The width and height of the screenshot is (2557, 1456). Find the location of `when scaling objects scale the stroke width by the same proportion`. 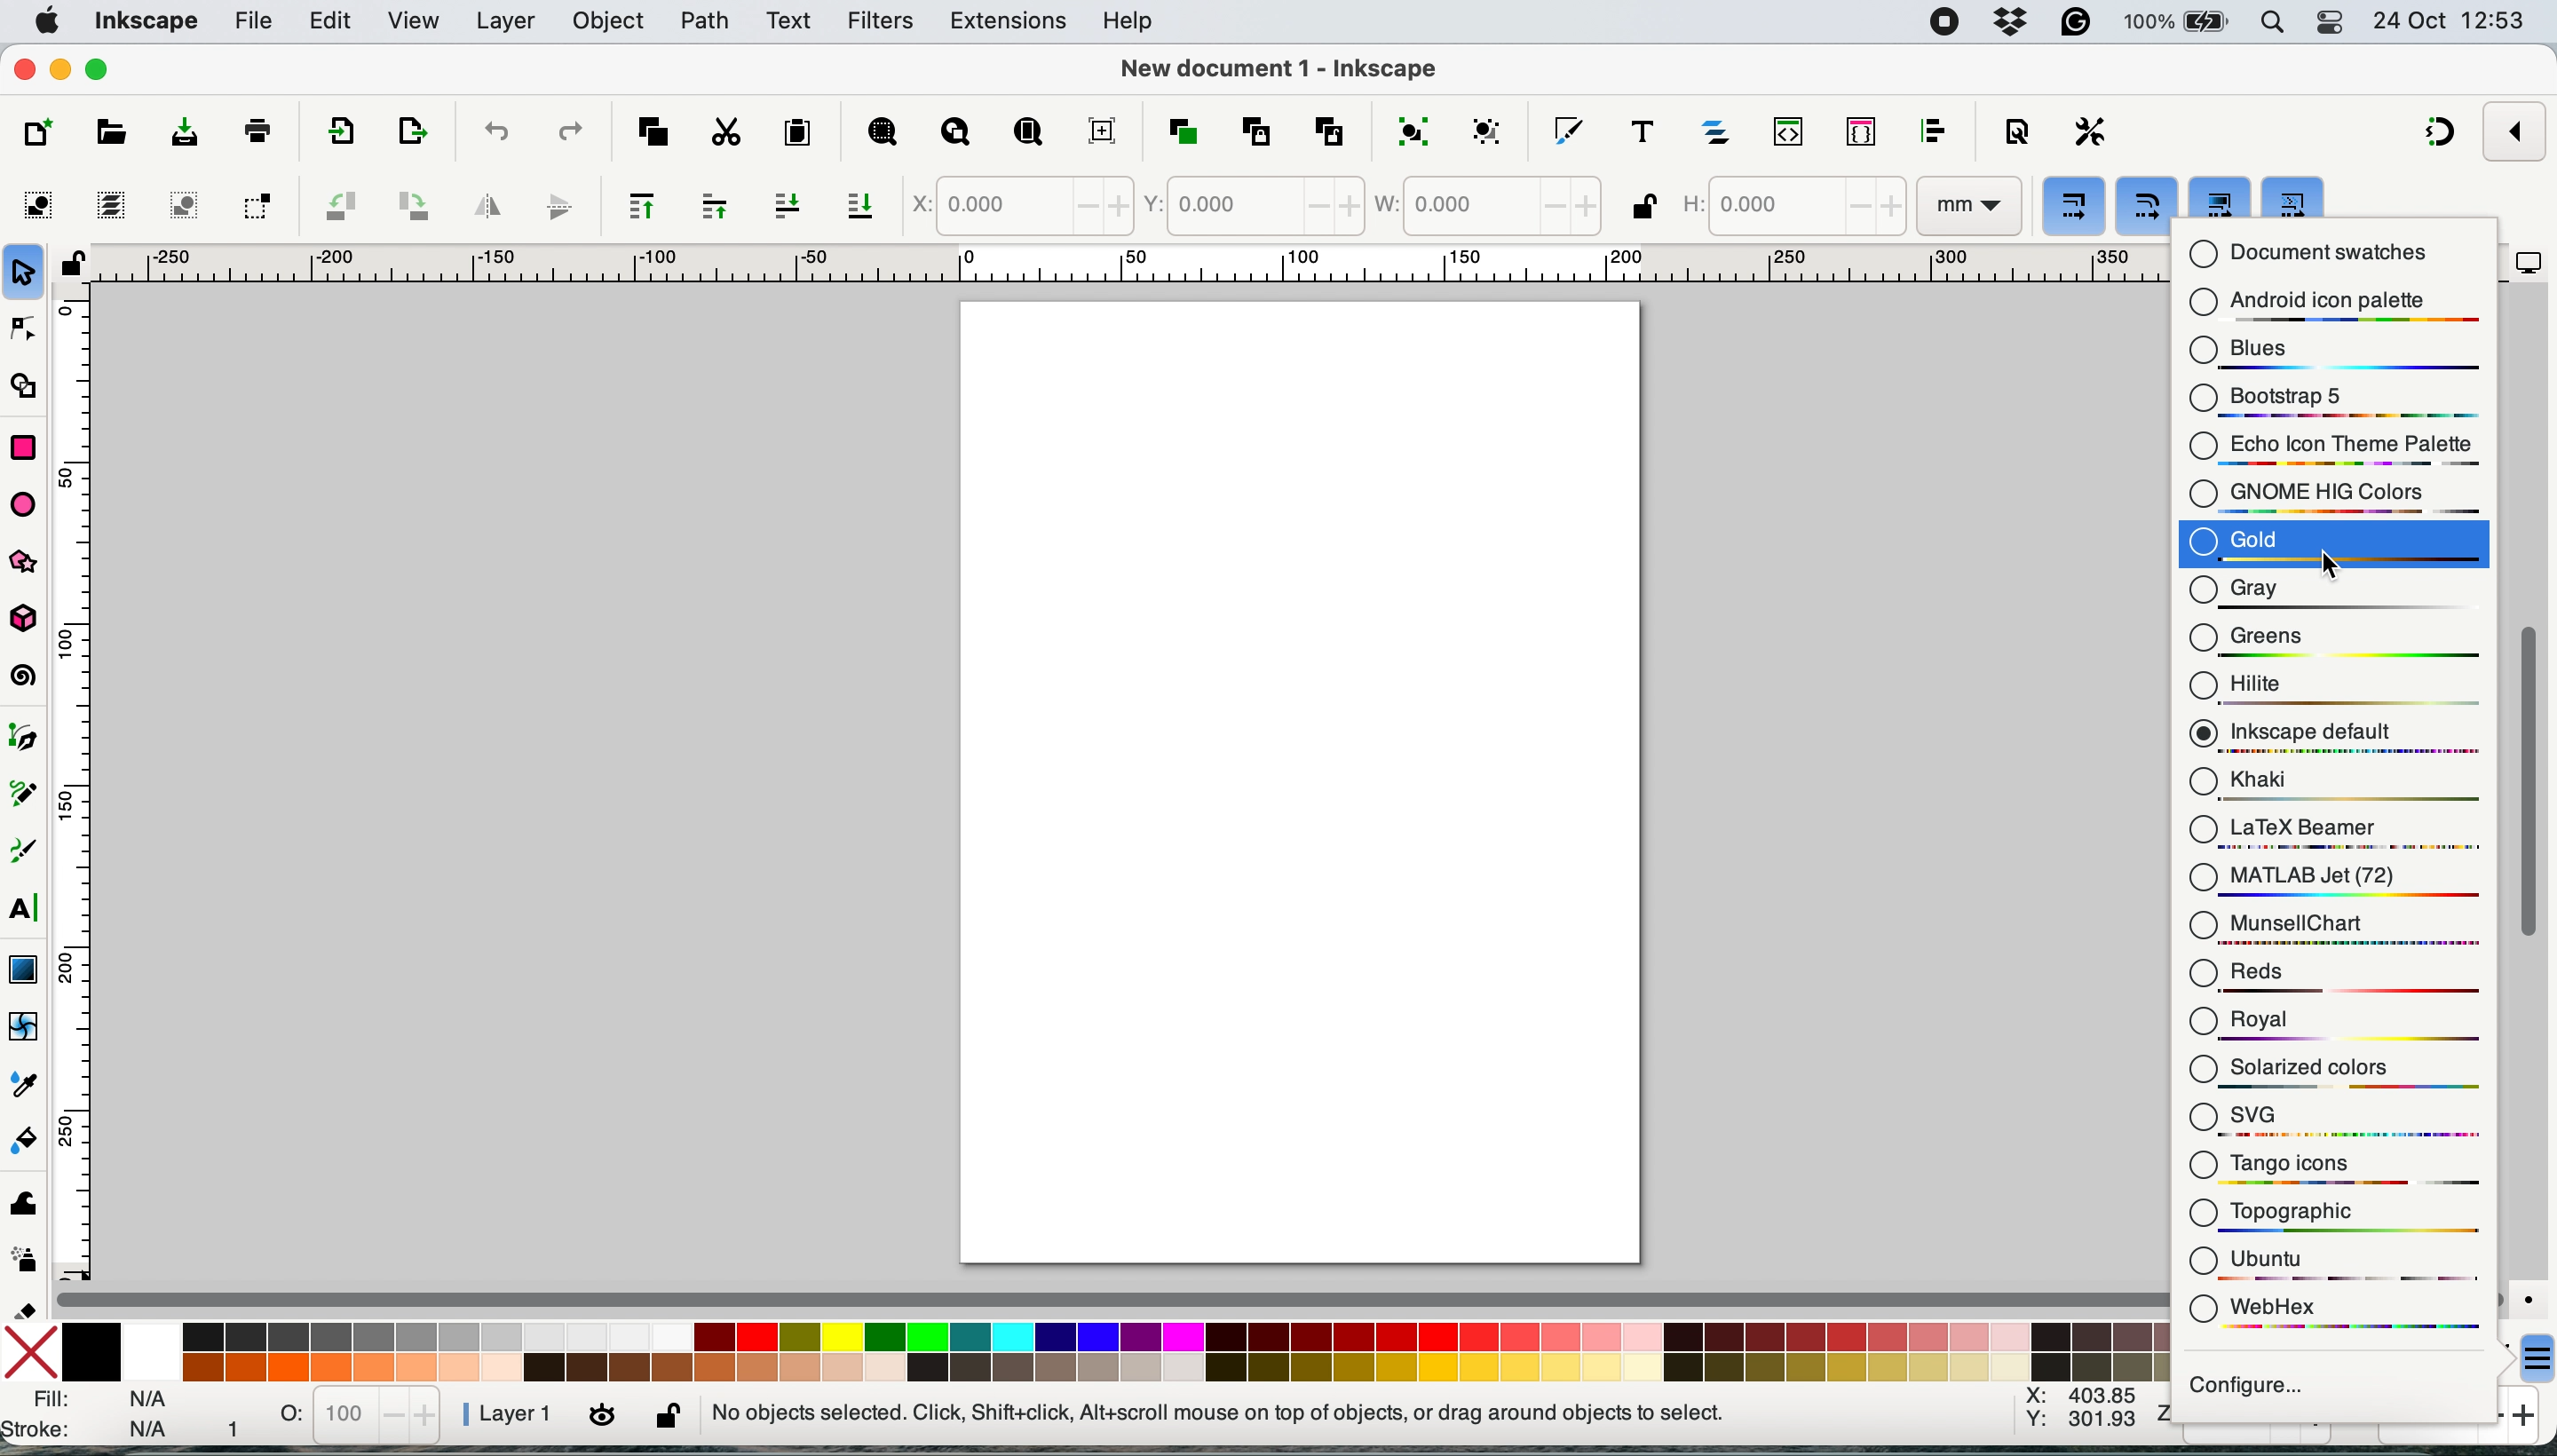

when scaling objects scale the stroke width by the same proportion is located at coordinates (2073, 205).